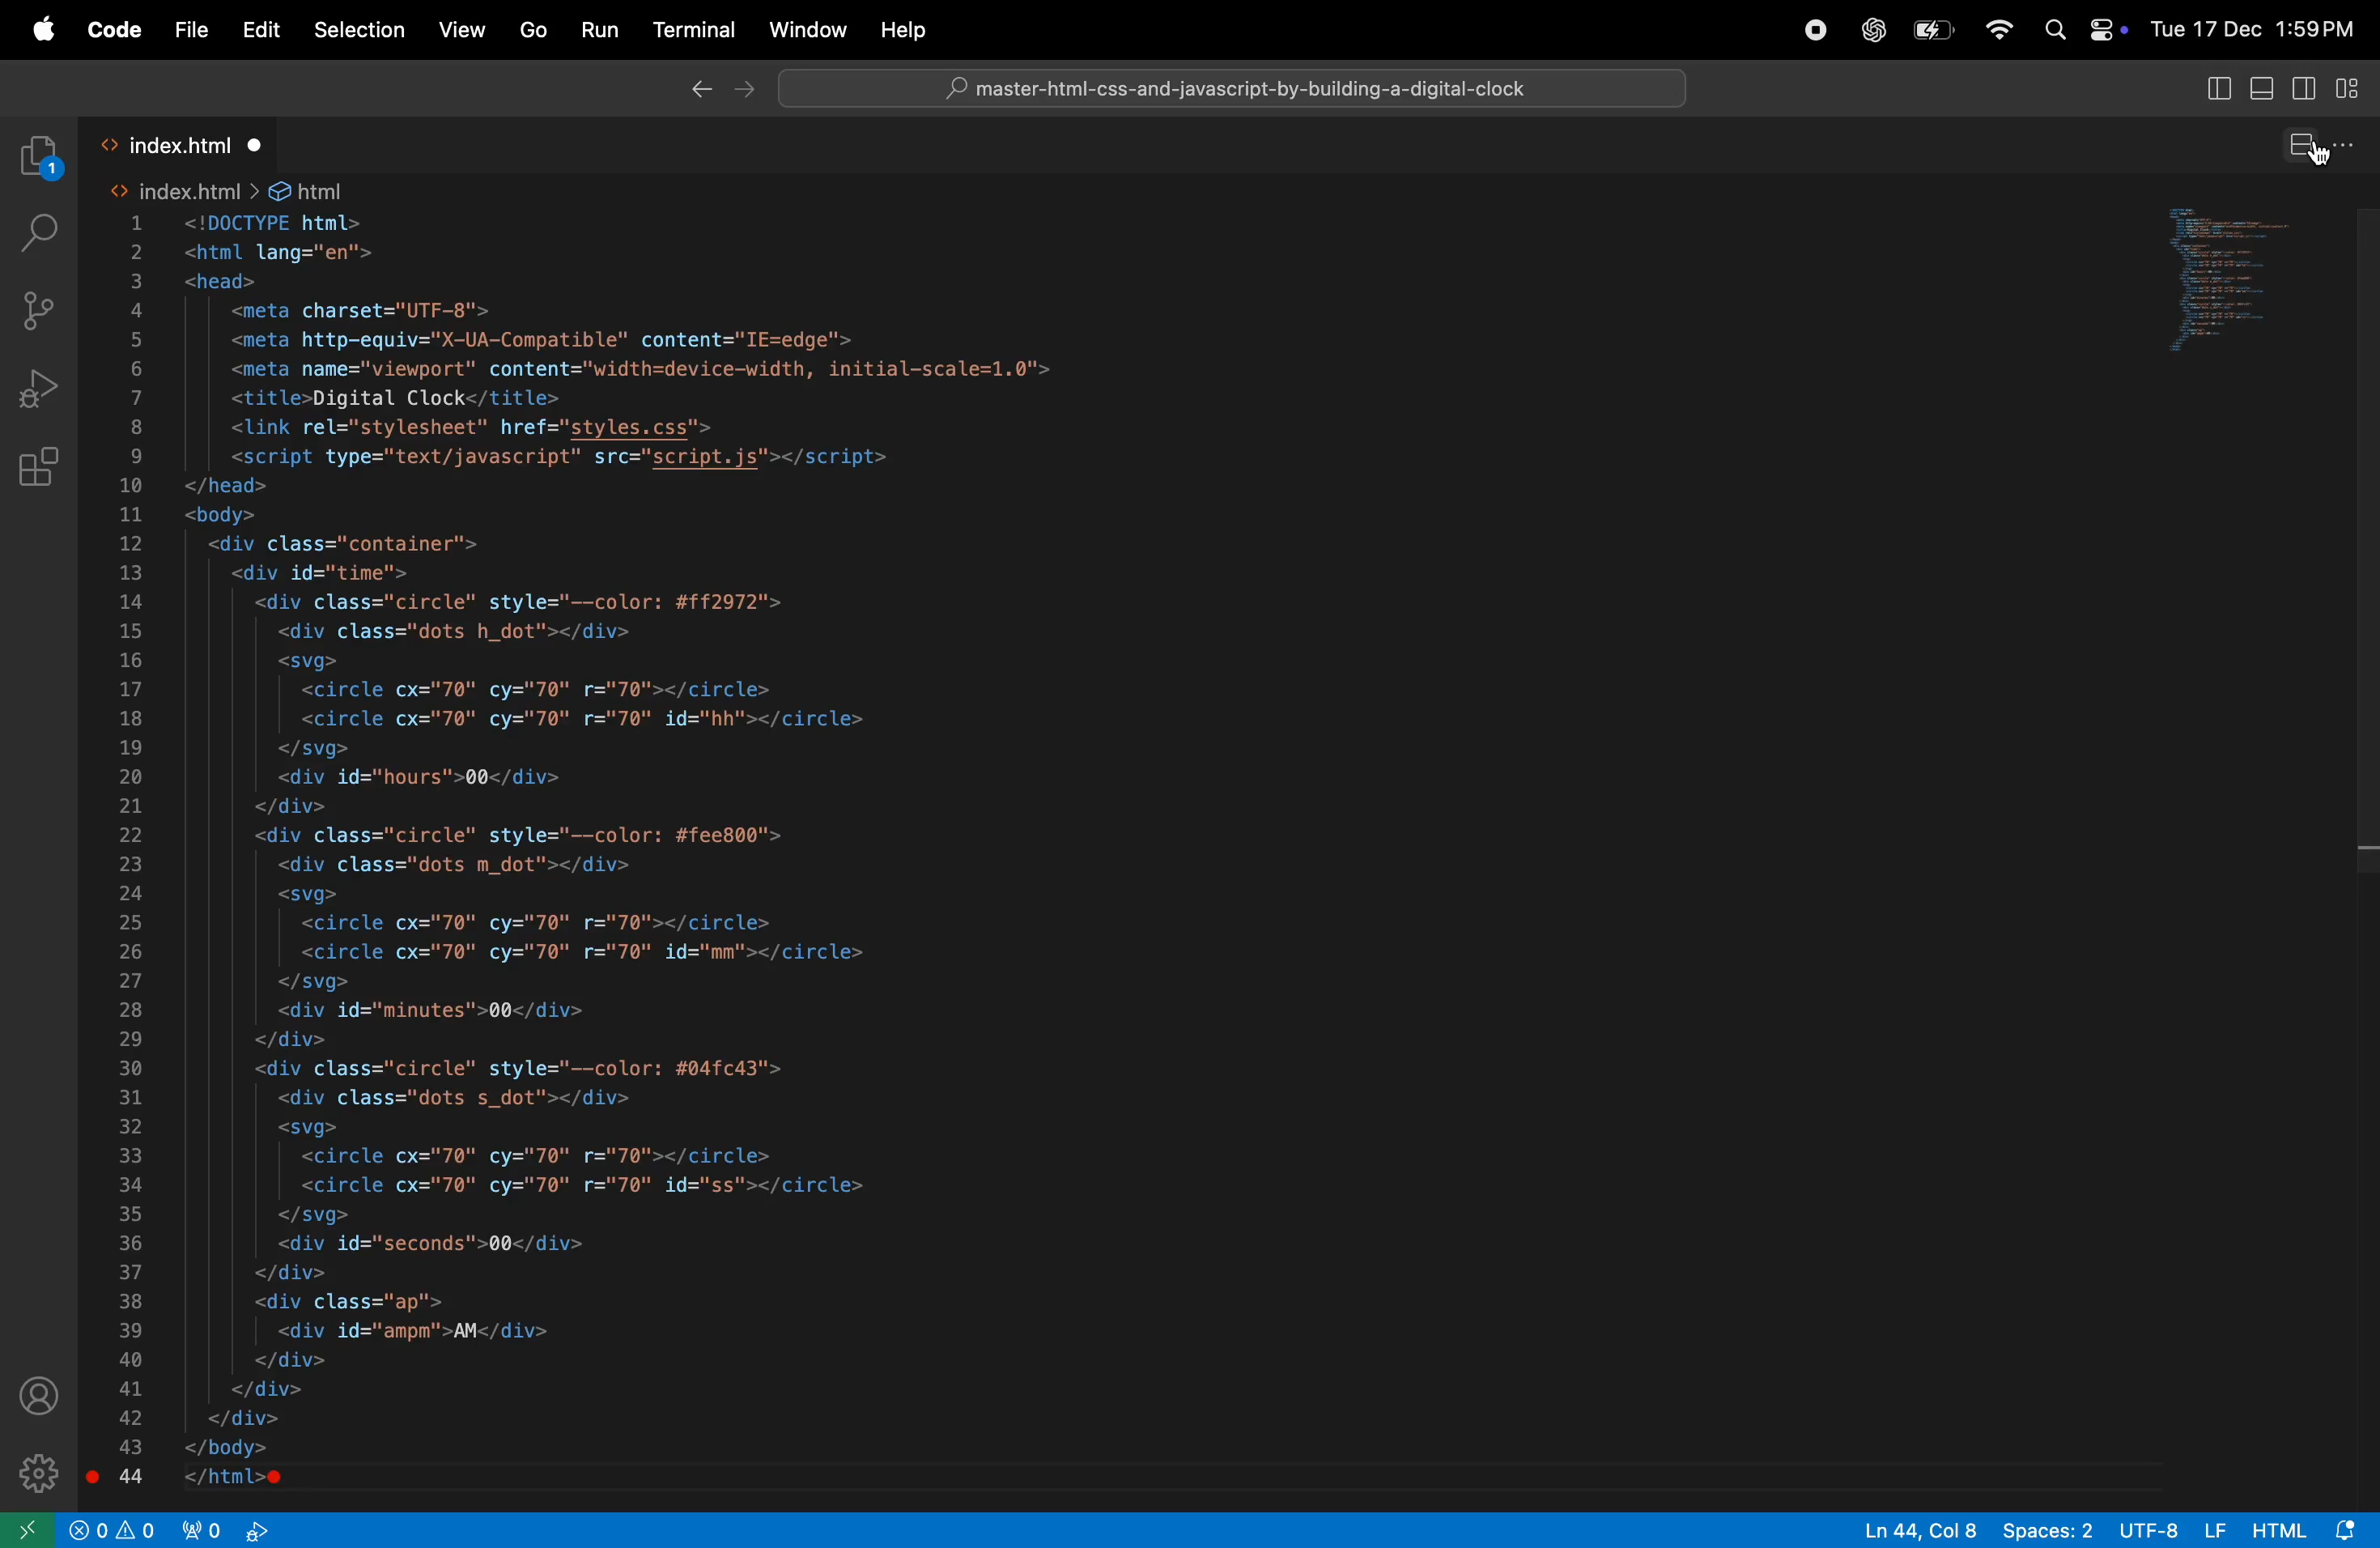 The width and height of the screenshot is (2380, 1548). Describe the element at coordinates (2309, 1529) in the screenshot. I see `html alert` at that location.